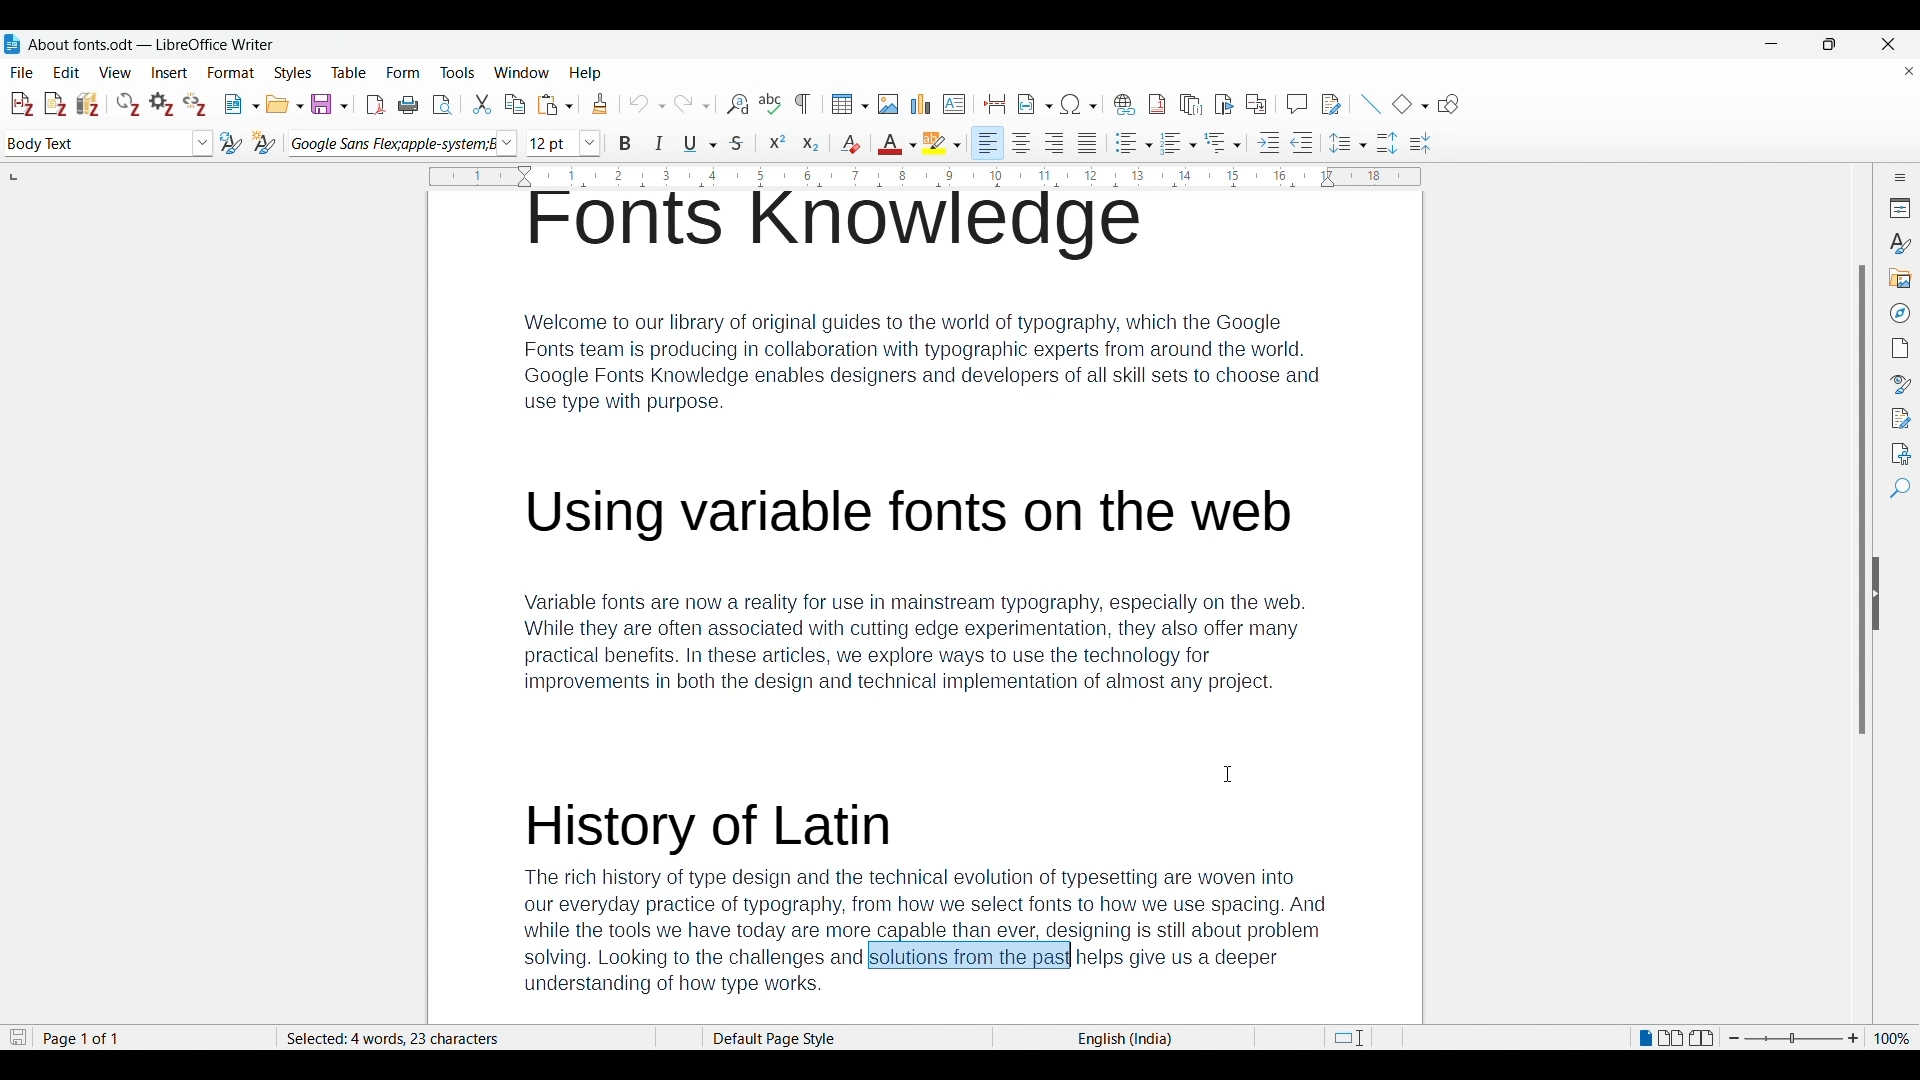 The height and width of the screenshot is (1080, 1920). I want to click on Type in text size, so click(552, 144).